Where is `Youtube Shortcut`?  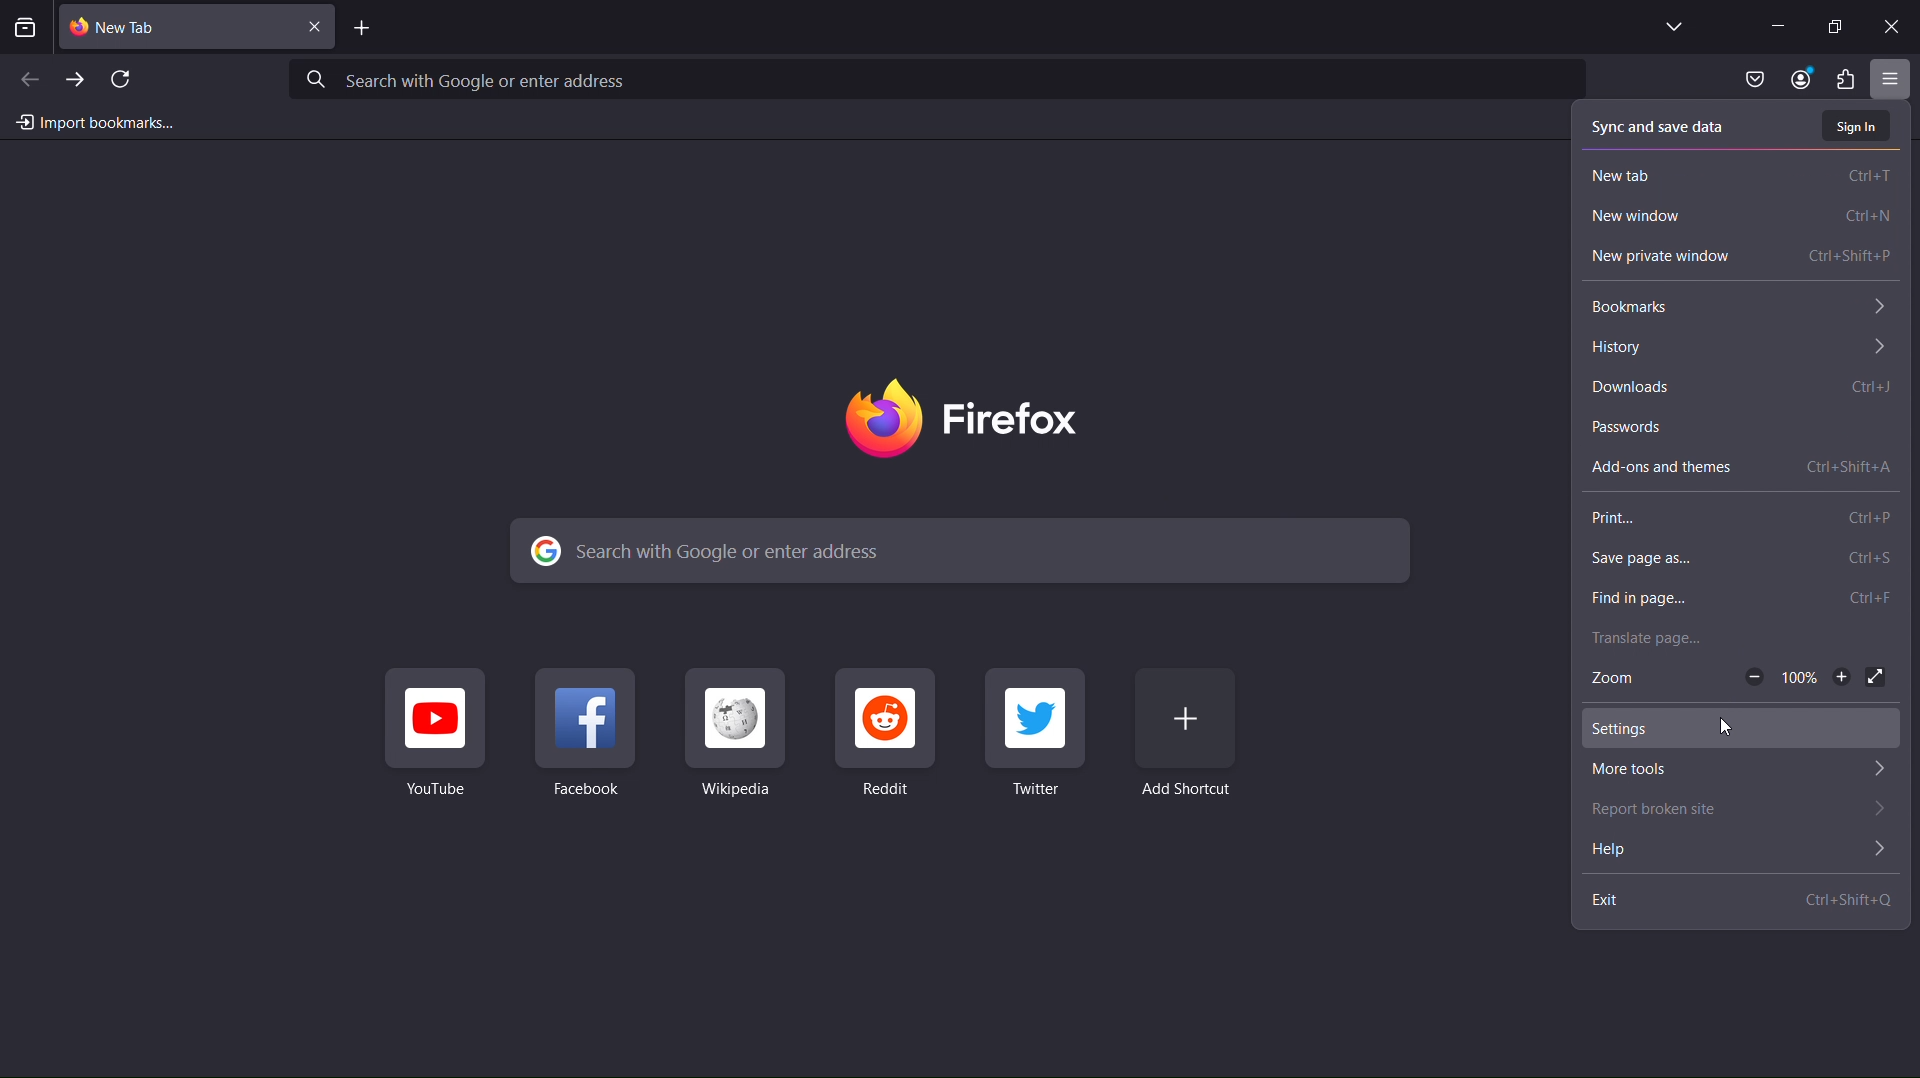 Youtube Shortcut is located at coordinates (438, 732).